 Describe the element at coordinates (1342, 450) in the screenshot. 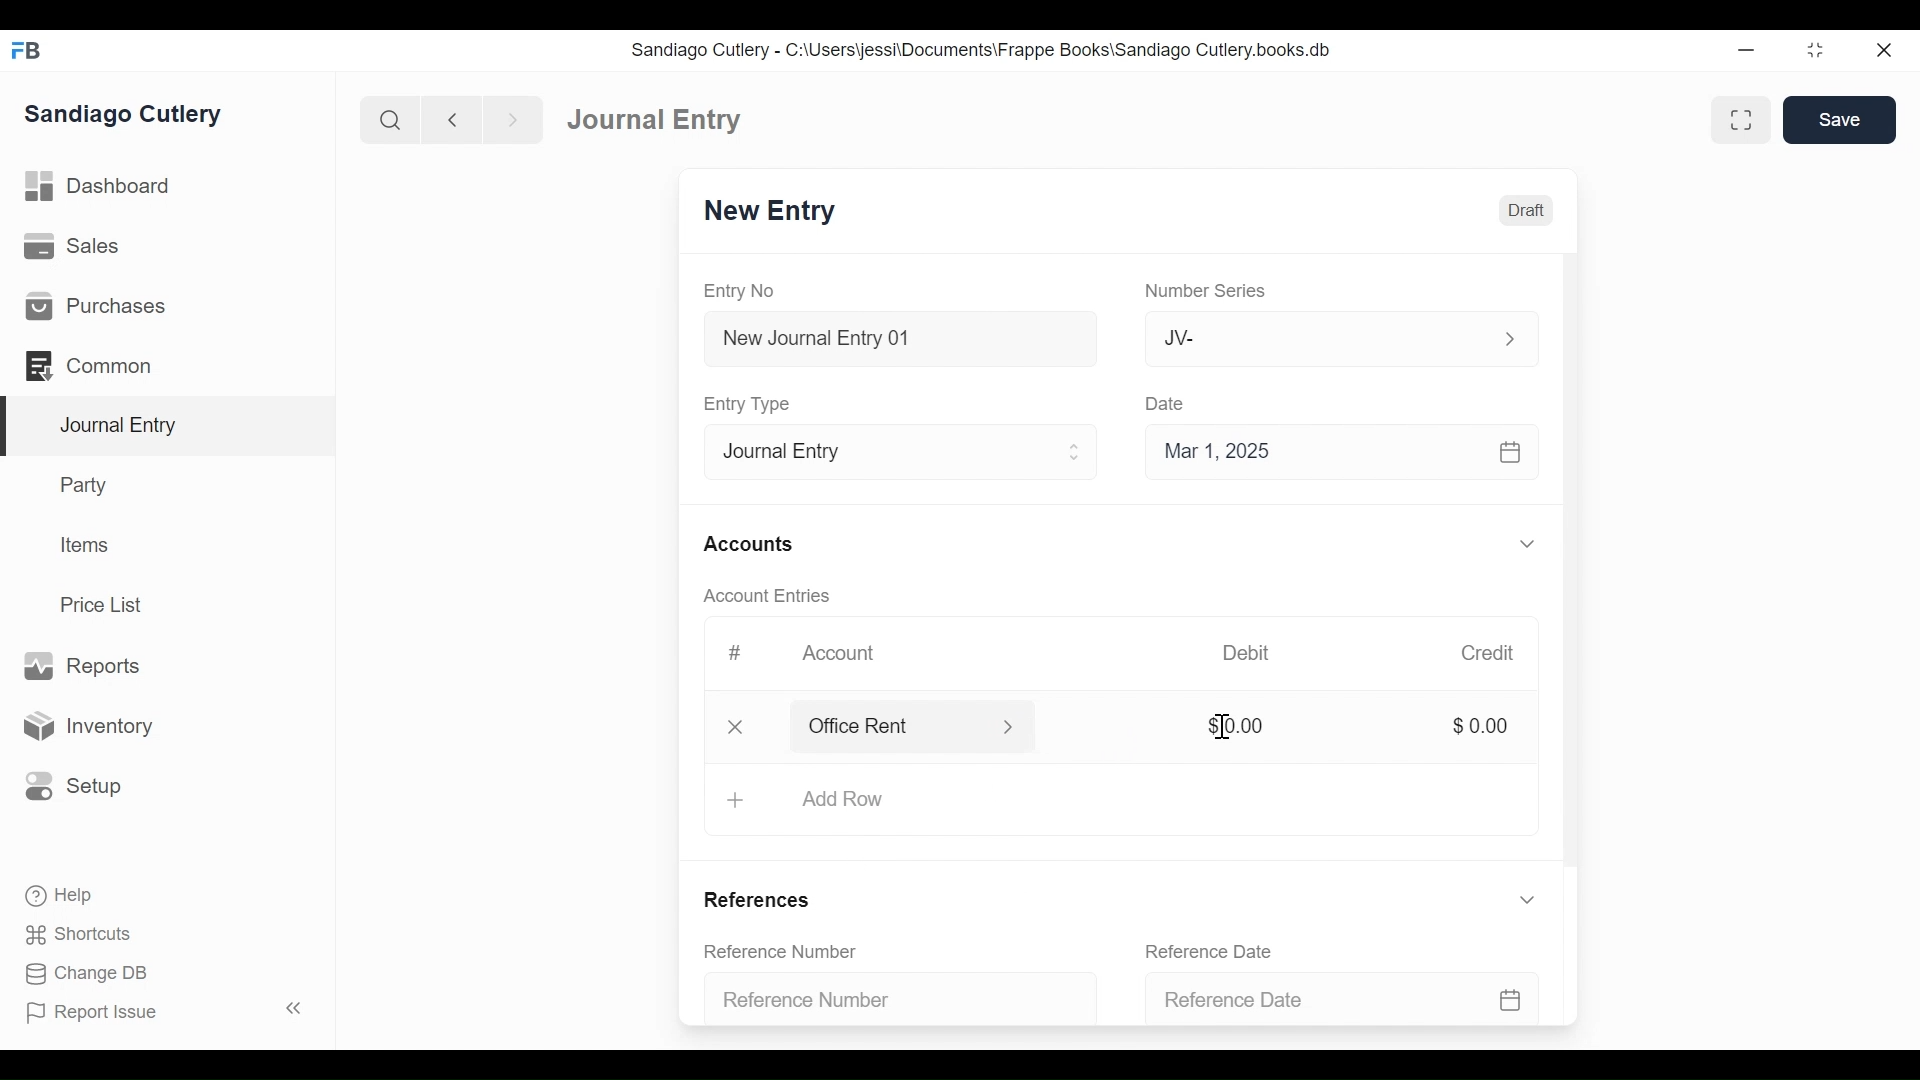

I see `Mar 1, 2025` at that location.